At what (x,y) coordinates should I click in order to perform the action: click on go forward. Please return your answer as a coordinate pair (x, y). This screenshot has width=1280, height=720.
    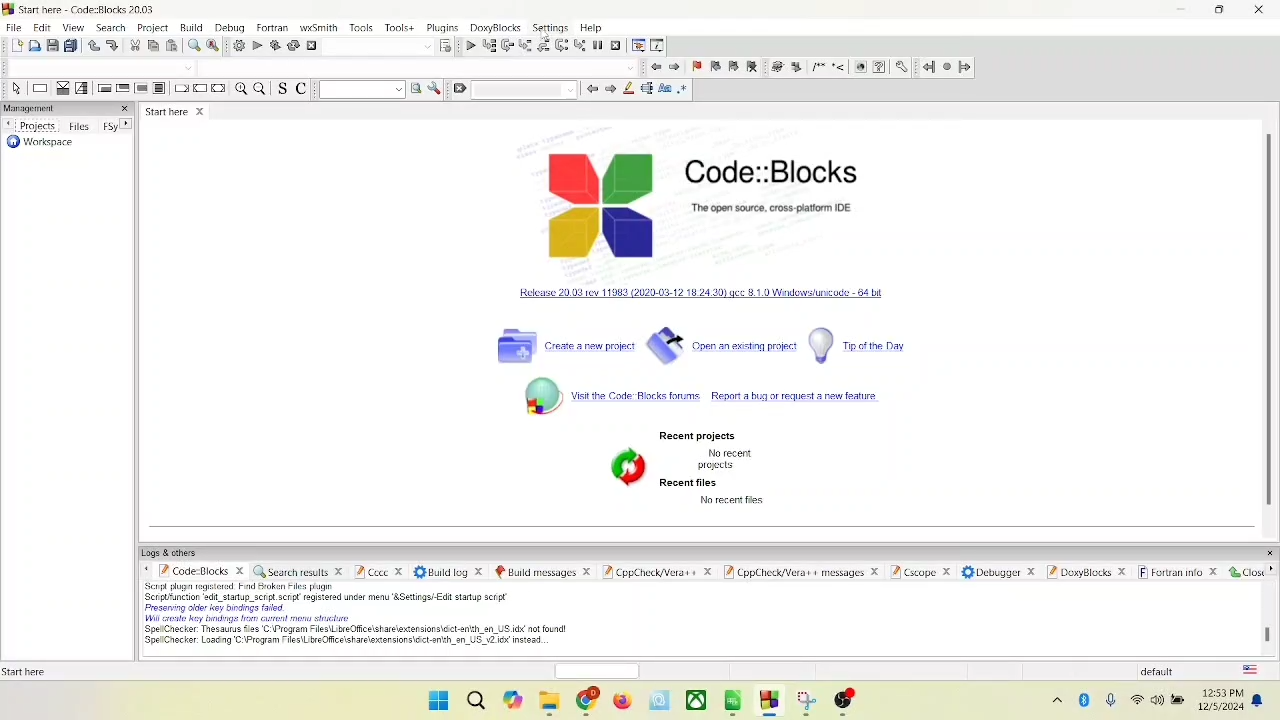
    Looking at the image, I should click on (610, 88).